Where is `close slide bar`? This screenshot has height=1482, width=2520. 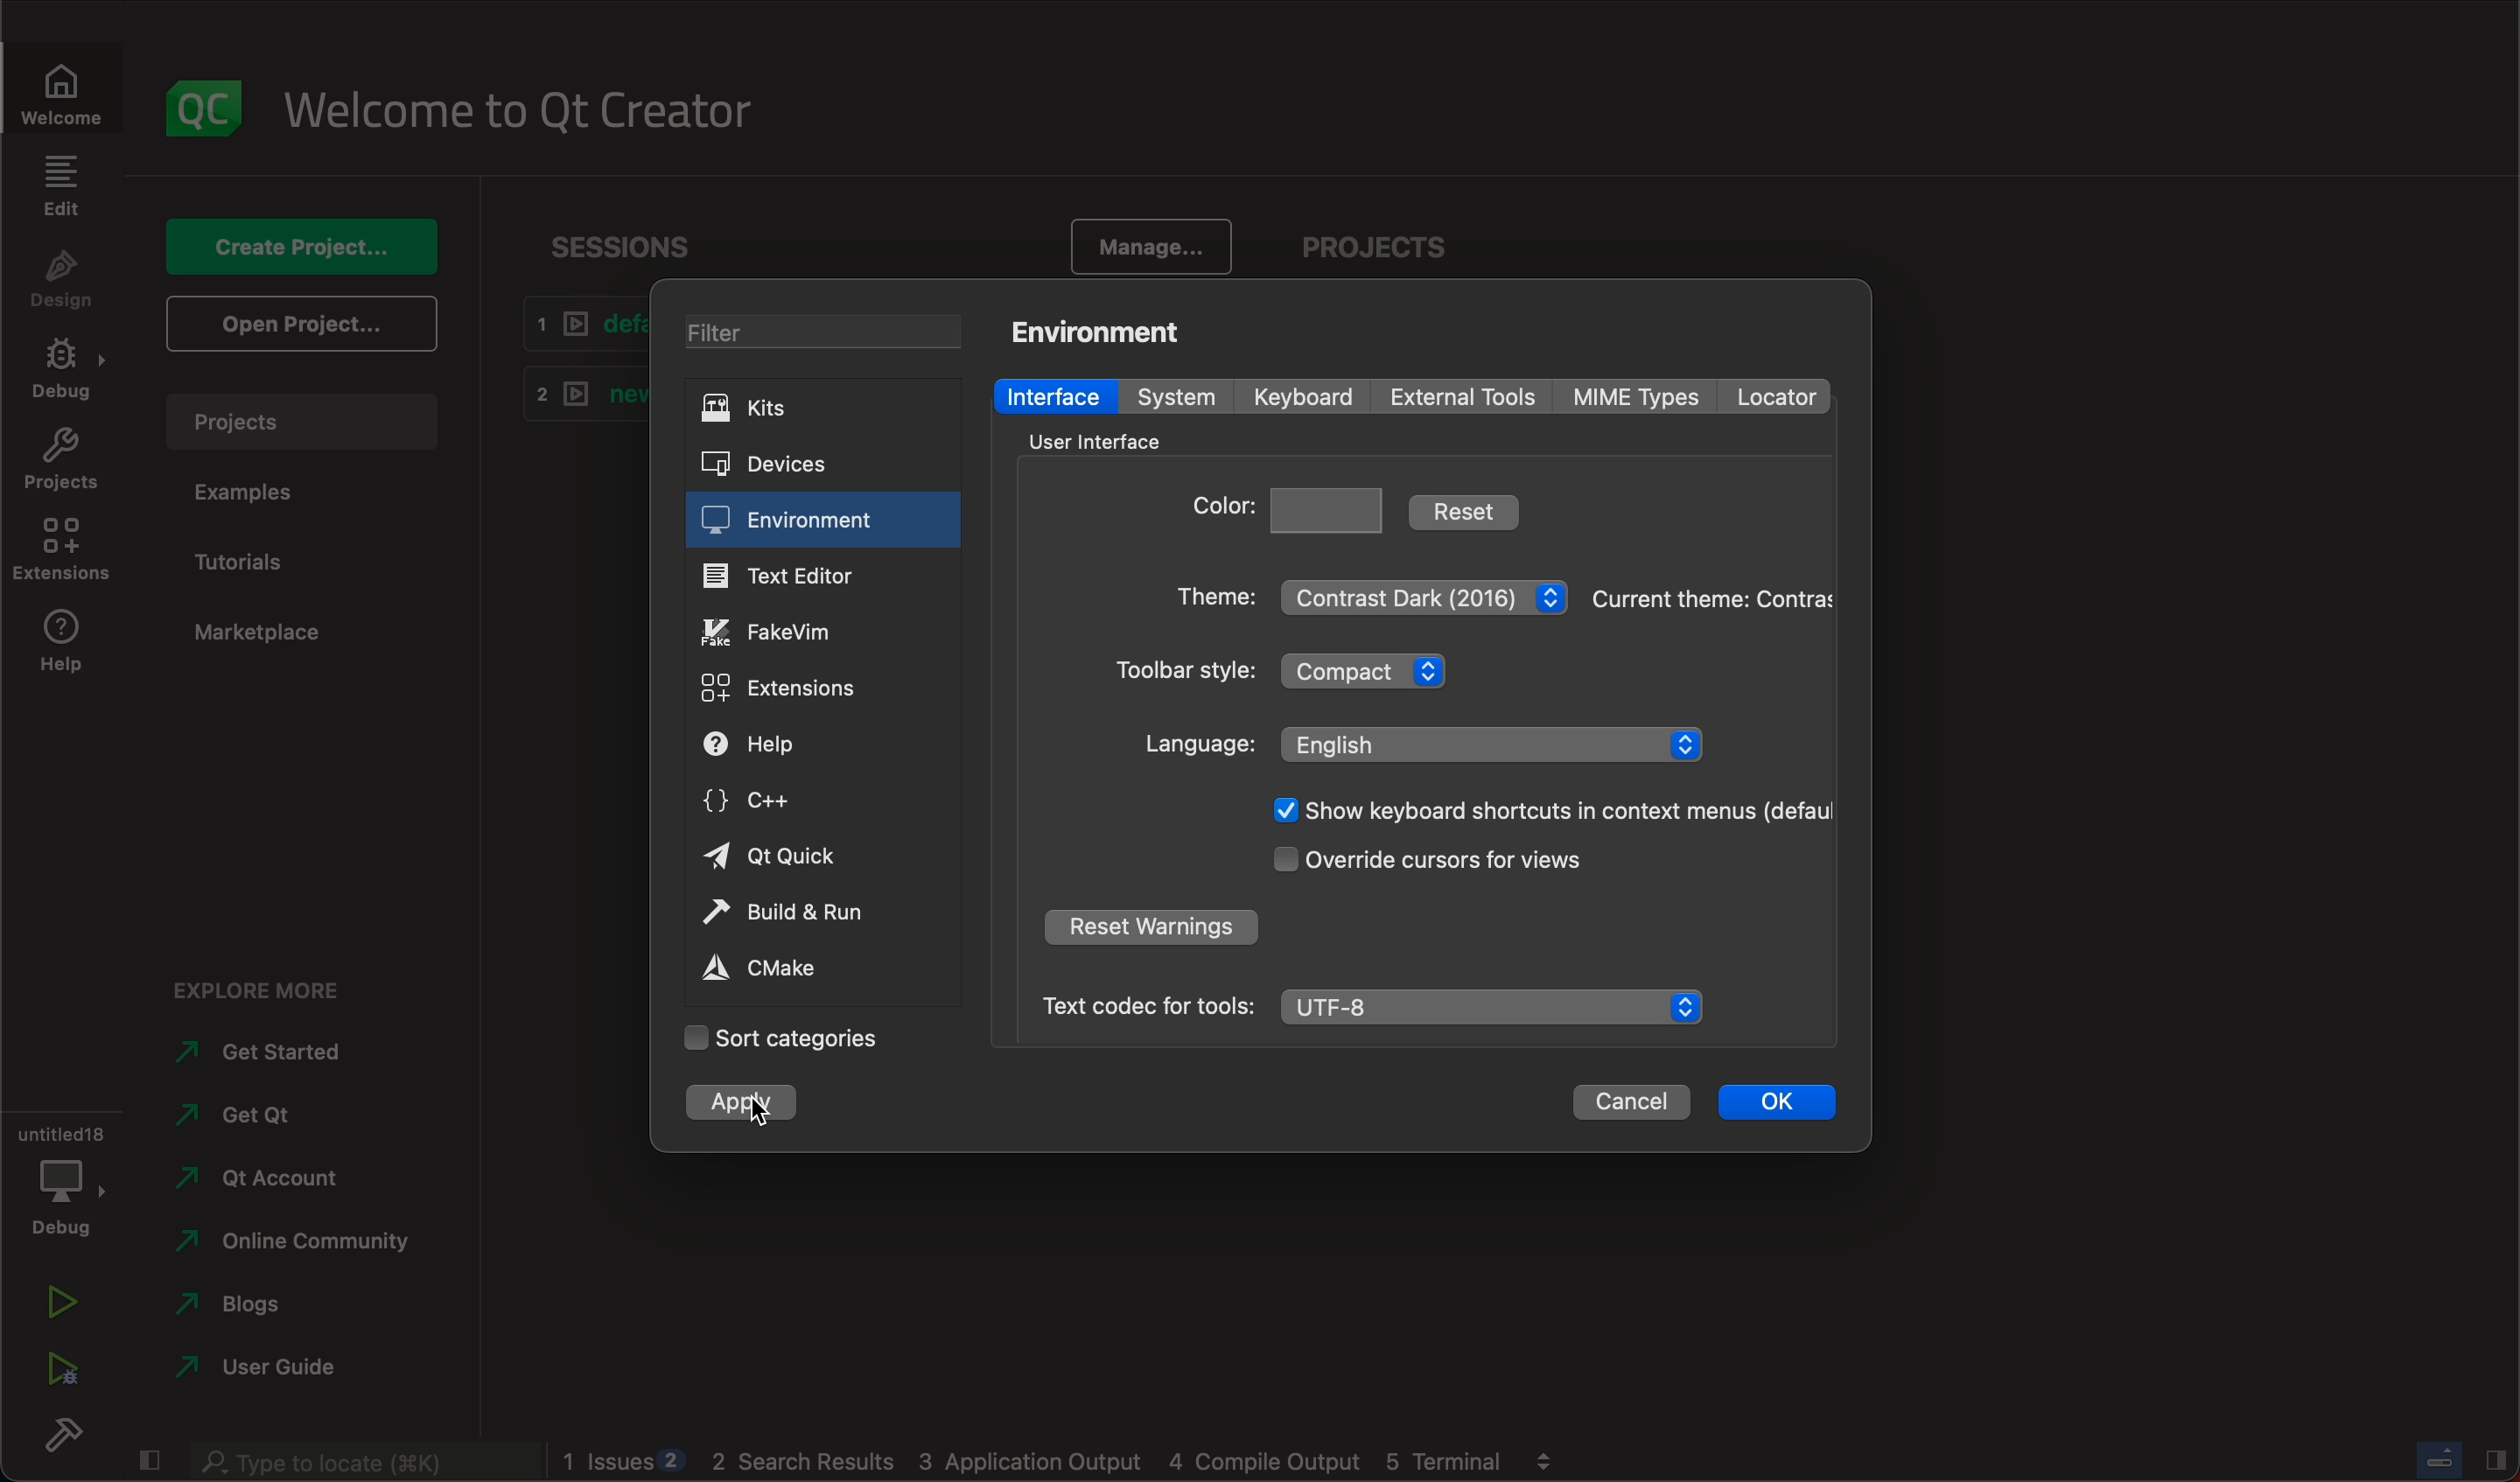
close slide bar is located at coordinates (2465, 1458).